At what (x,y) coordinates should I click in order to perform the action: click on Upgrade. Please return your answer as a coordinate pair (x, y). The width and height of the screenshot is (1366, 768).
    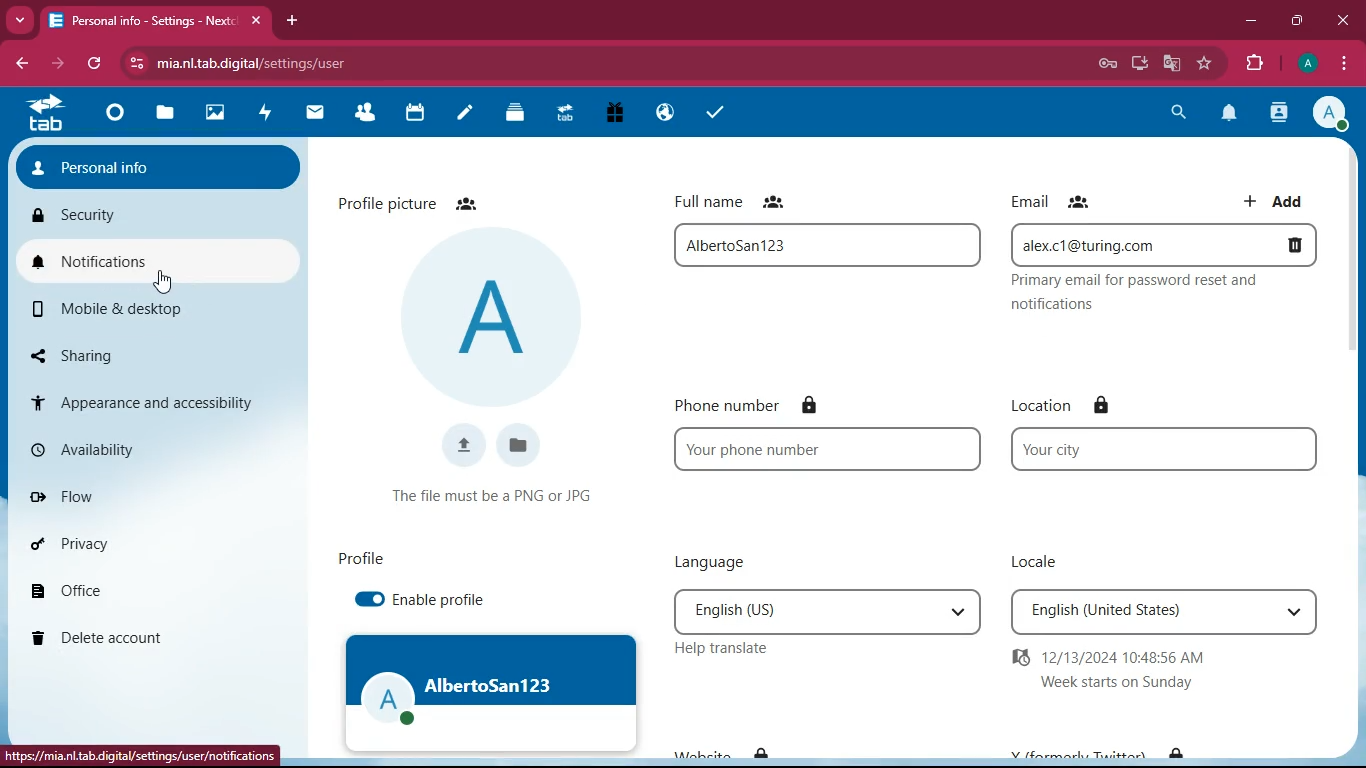
    Looking at the image, I should click on (566, 115).